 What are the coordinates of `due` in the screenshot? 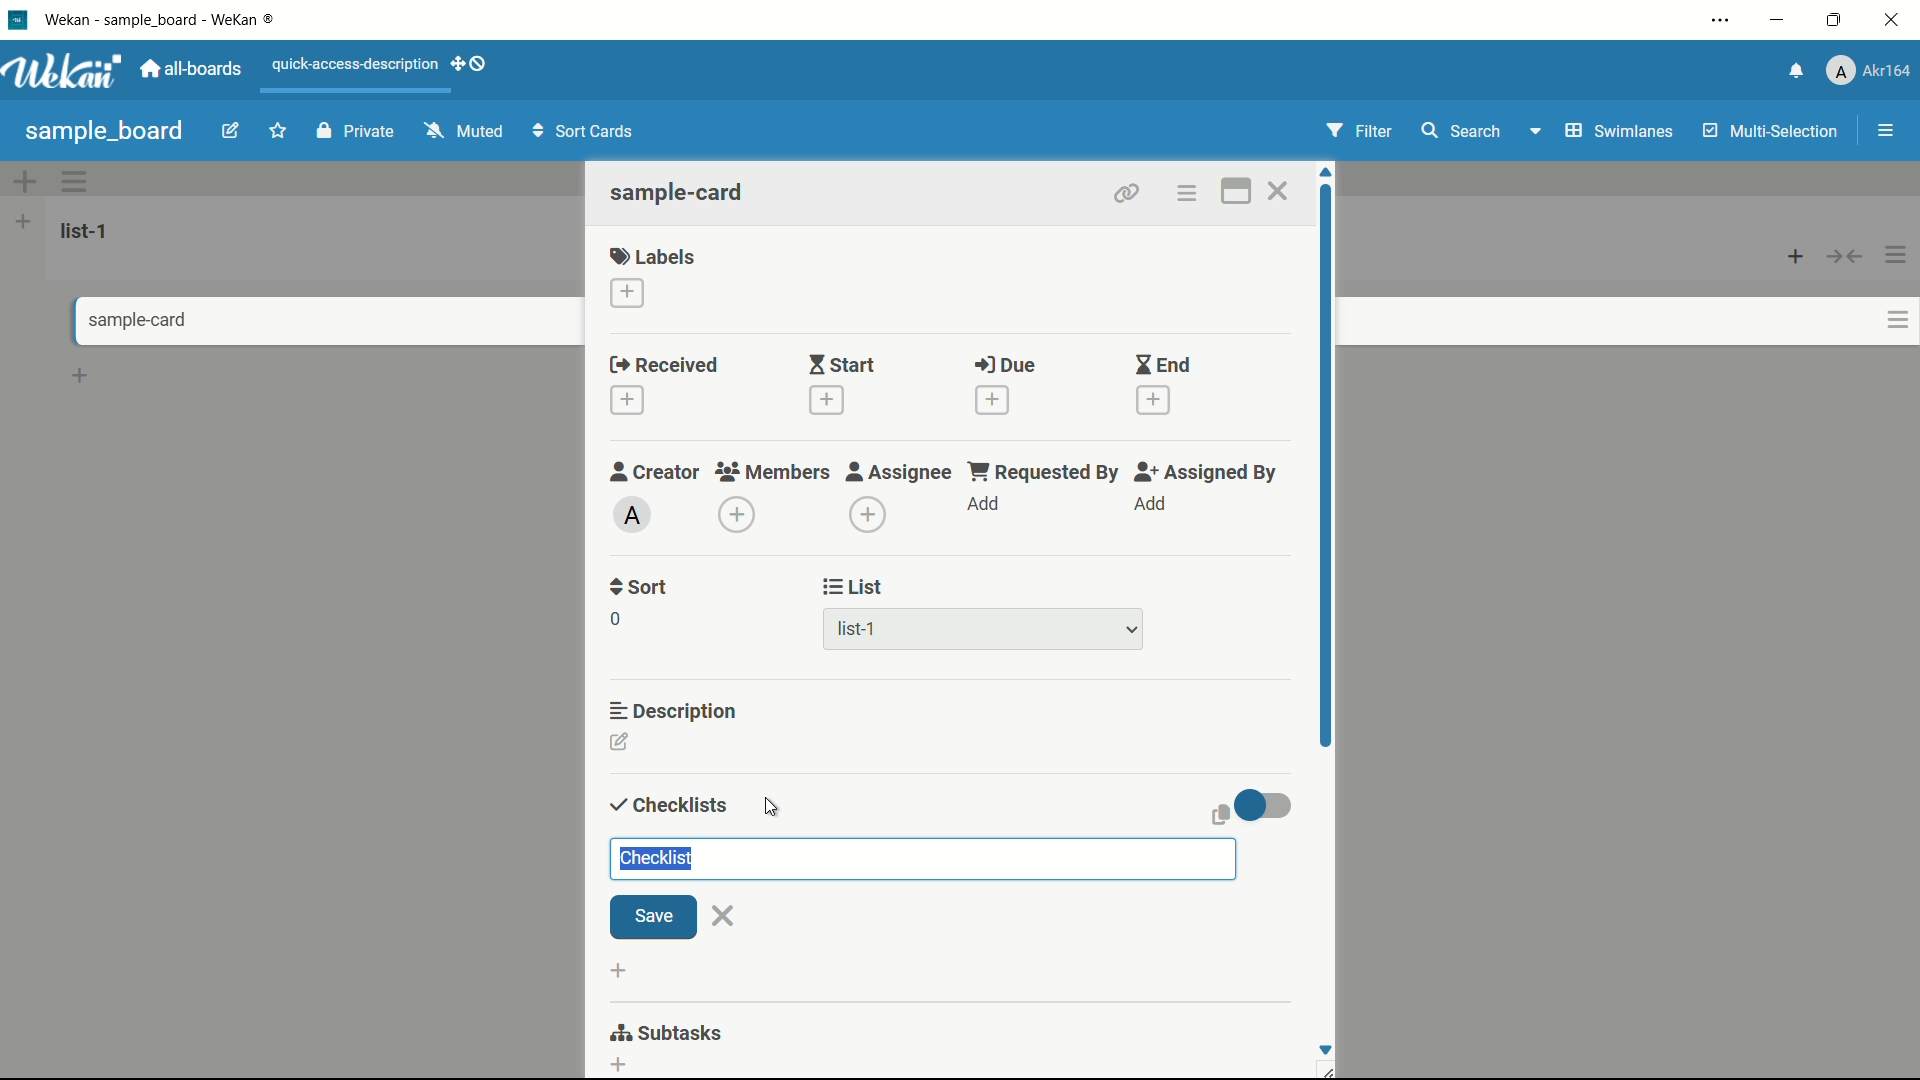 It's located at (1005, 366).